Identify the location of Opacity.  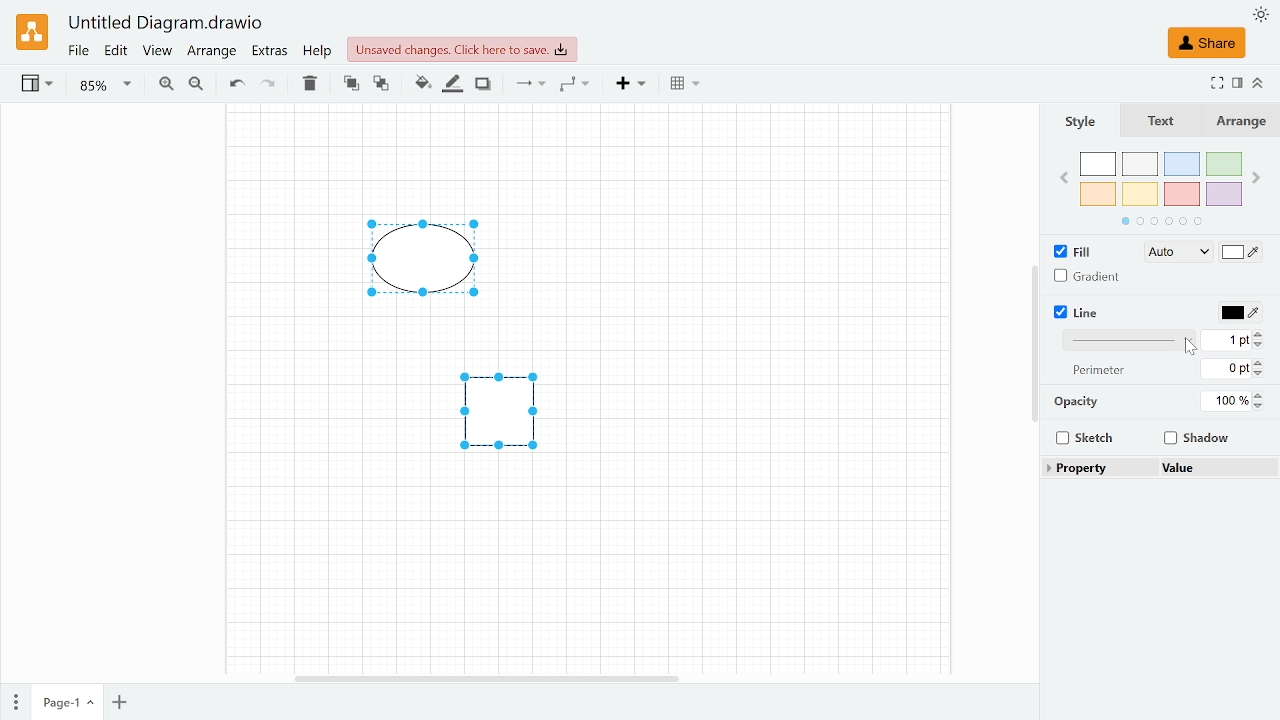
(1075, 404).